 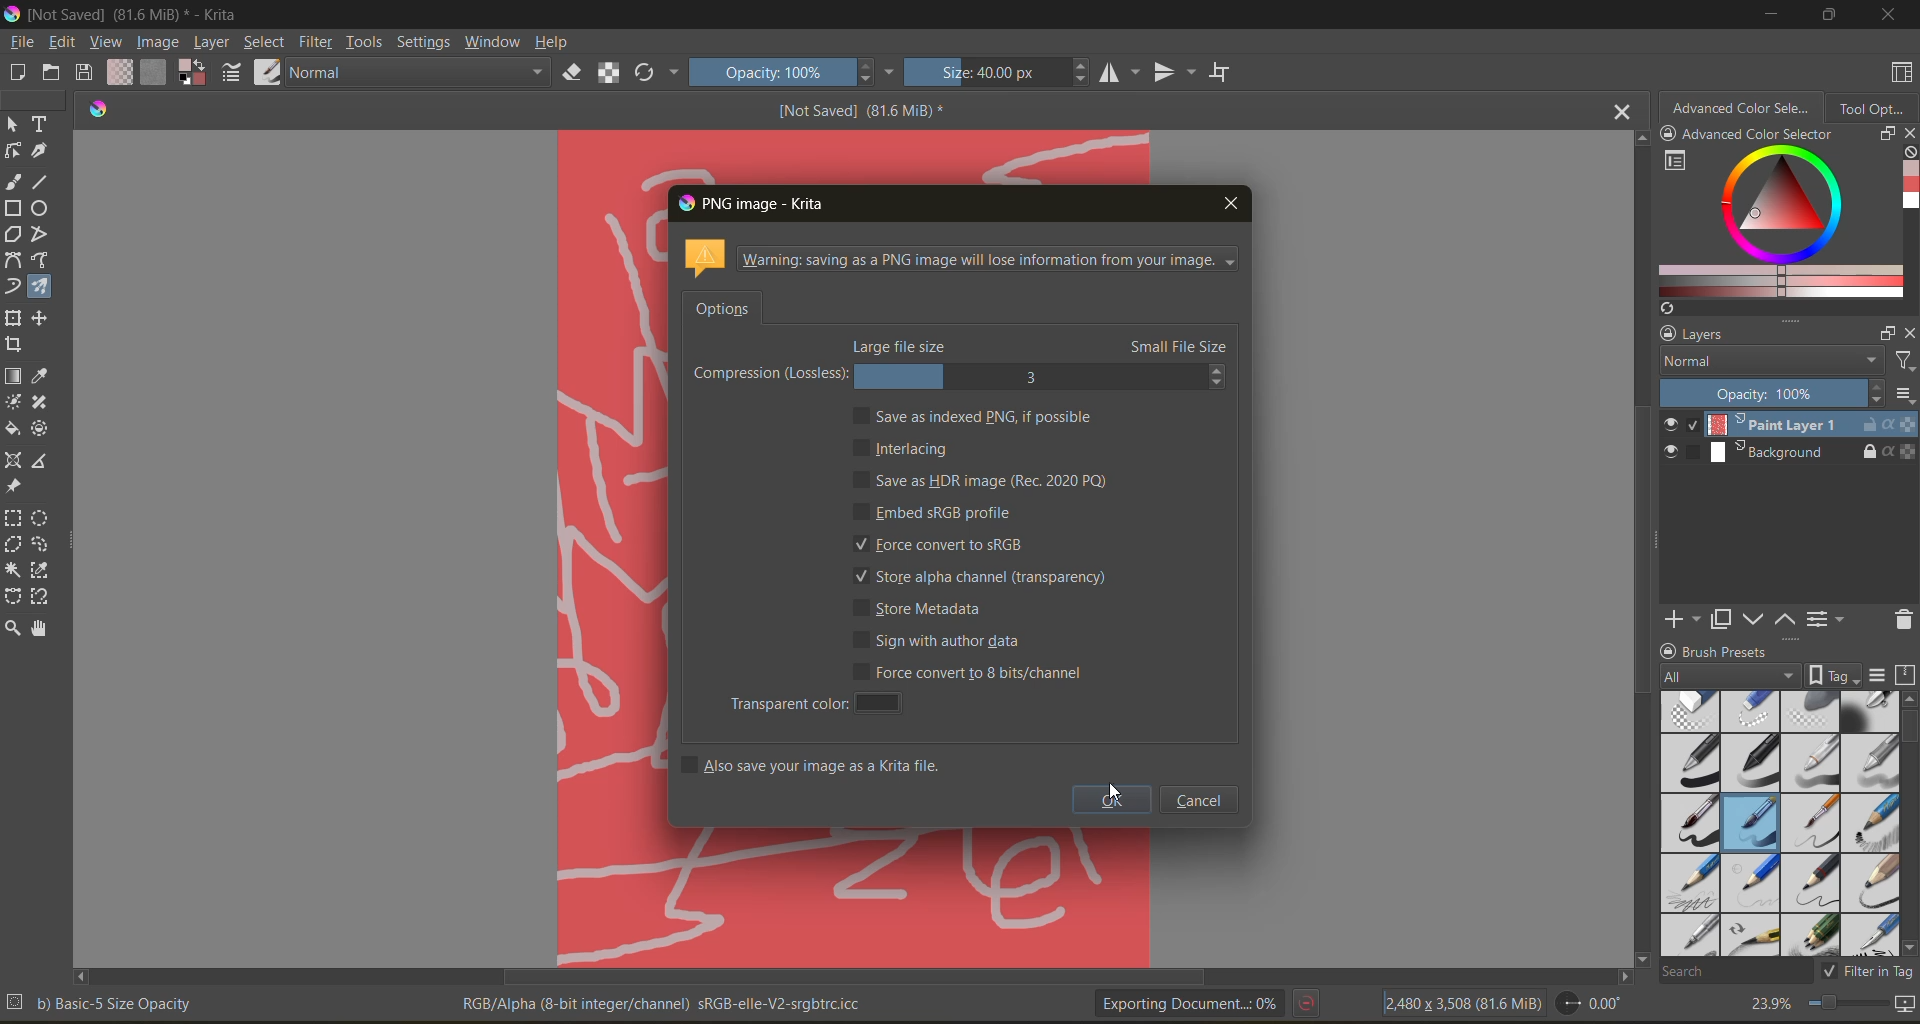 I want to click on Advanced color selector, so click(x=1757, y=136).